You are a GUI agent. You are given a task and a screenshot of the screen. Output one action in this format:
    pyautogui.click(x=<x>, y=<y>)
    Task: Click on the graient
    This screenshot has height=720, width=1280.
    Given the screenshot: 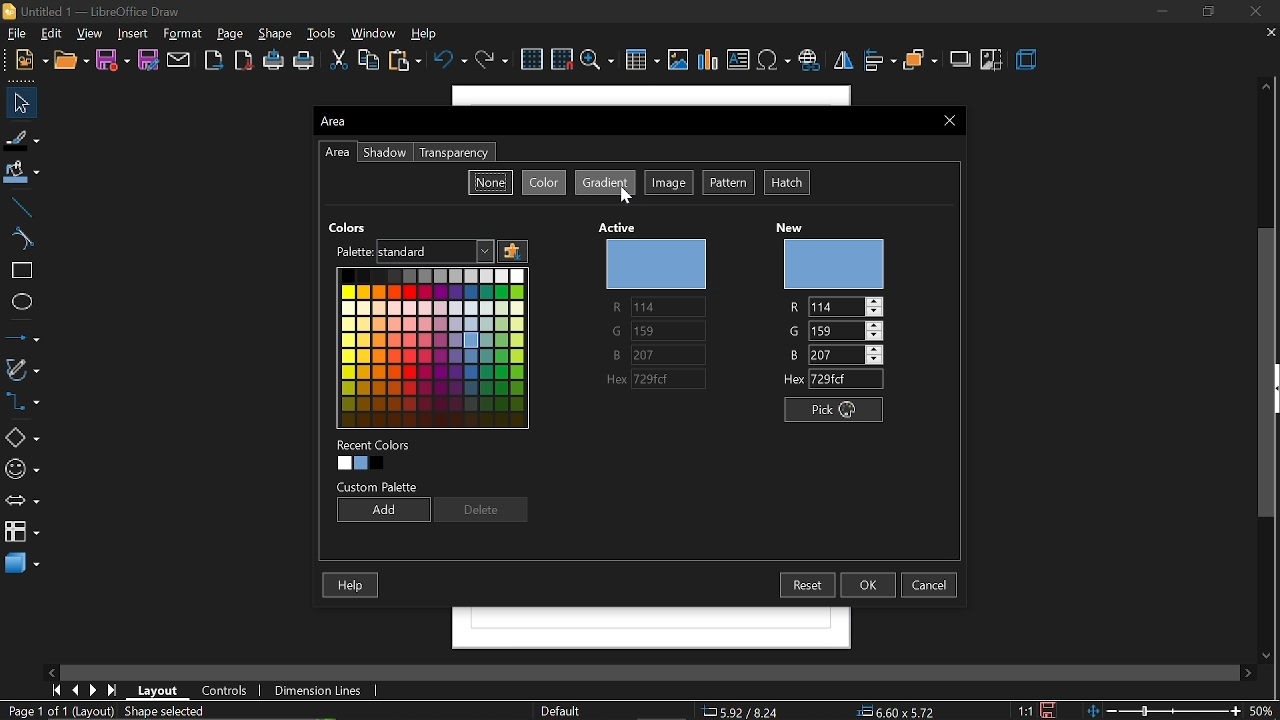 What is the action you would take?
    pyautogui.click(x=606, y=183)
    